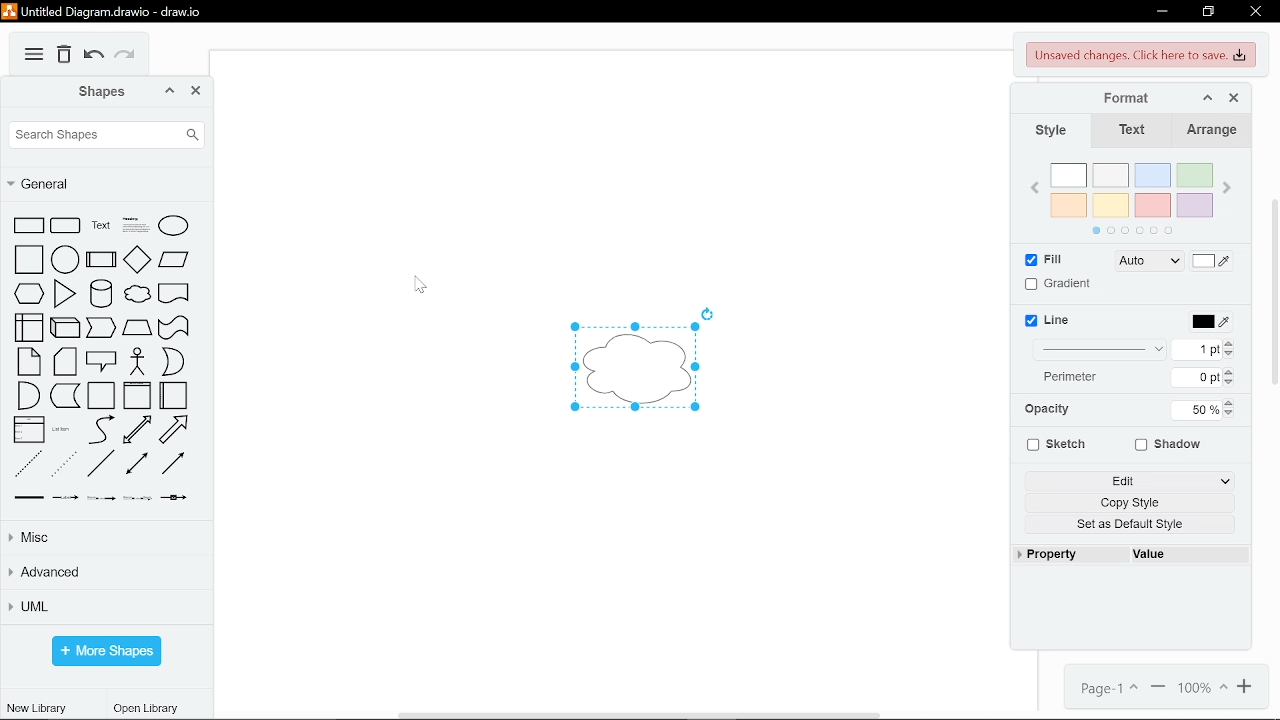  What do you see at coordinates (1232, 354) in the screenshot?
I see `decrease line width` at bounding box center [1232, 354].